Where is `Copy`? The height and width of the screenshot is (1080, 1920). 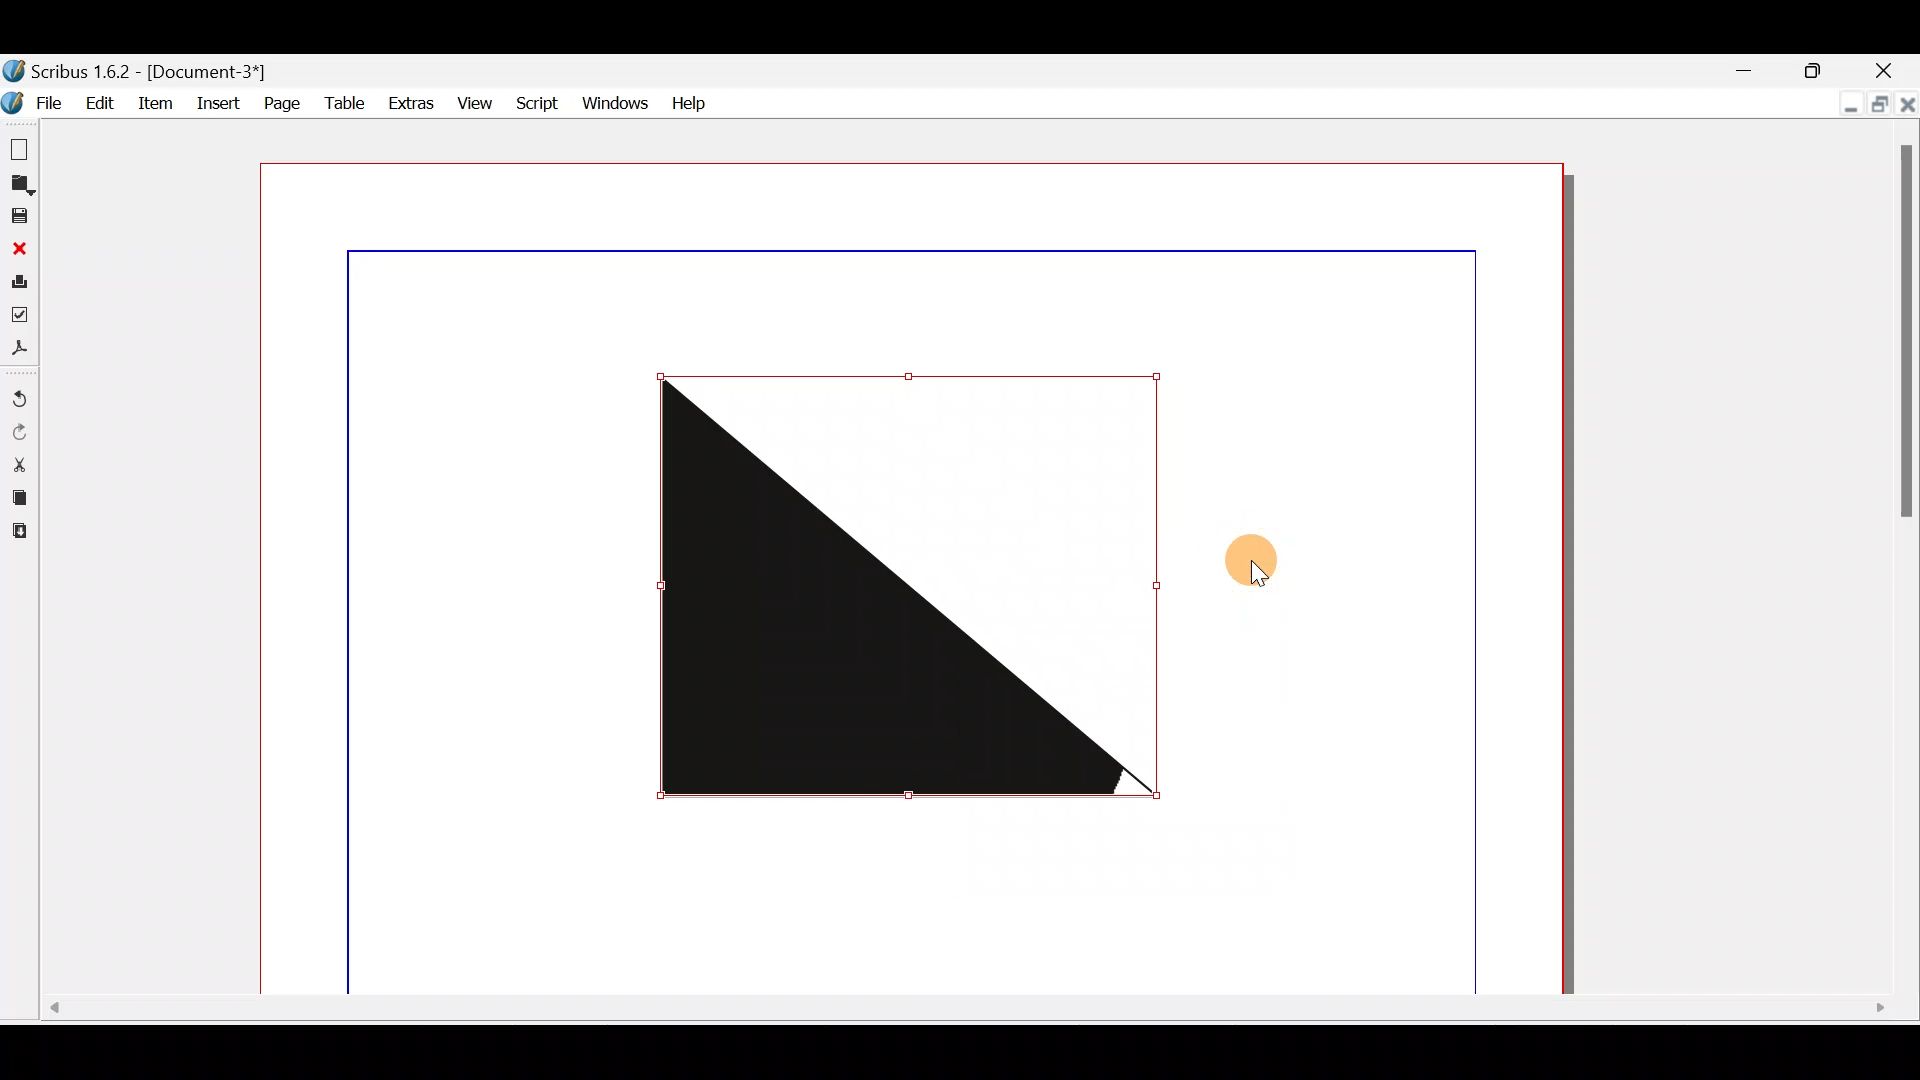
Copy is located at coordinates (18, 495).